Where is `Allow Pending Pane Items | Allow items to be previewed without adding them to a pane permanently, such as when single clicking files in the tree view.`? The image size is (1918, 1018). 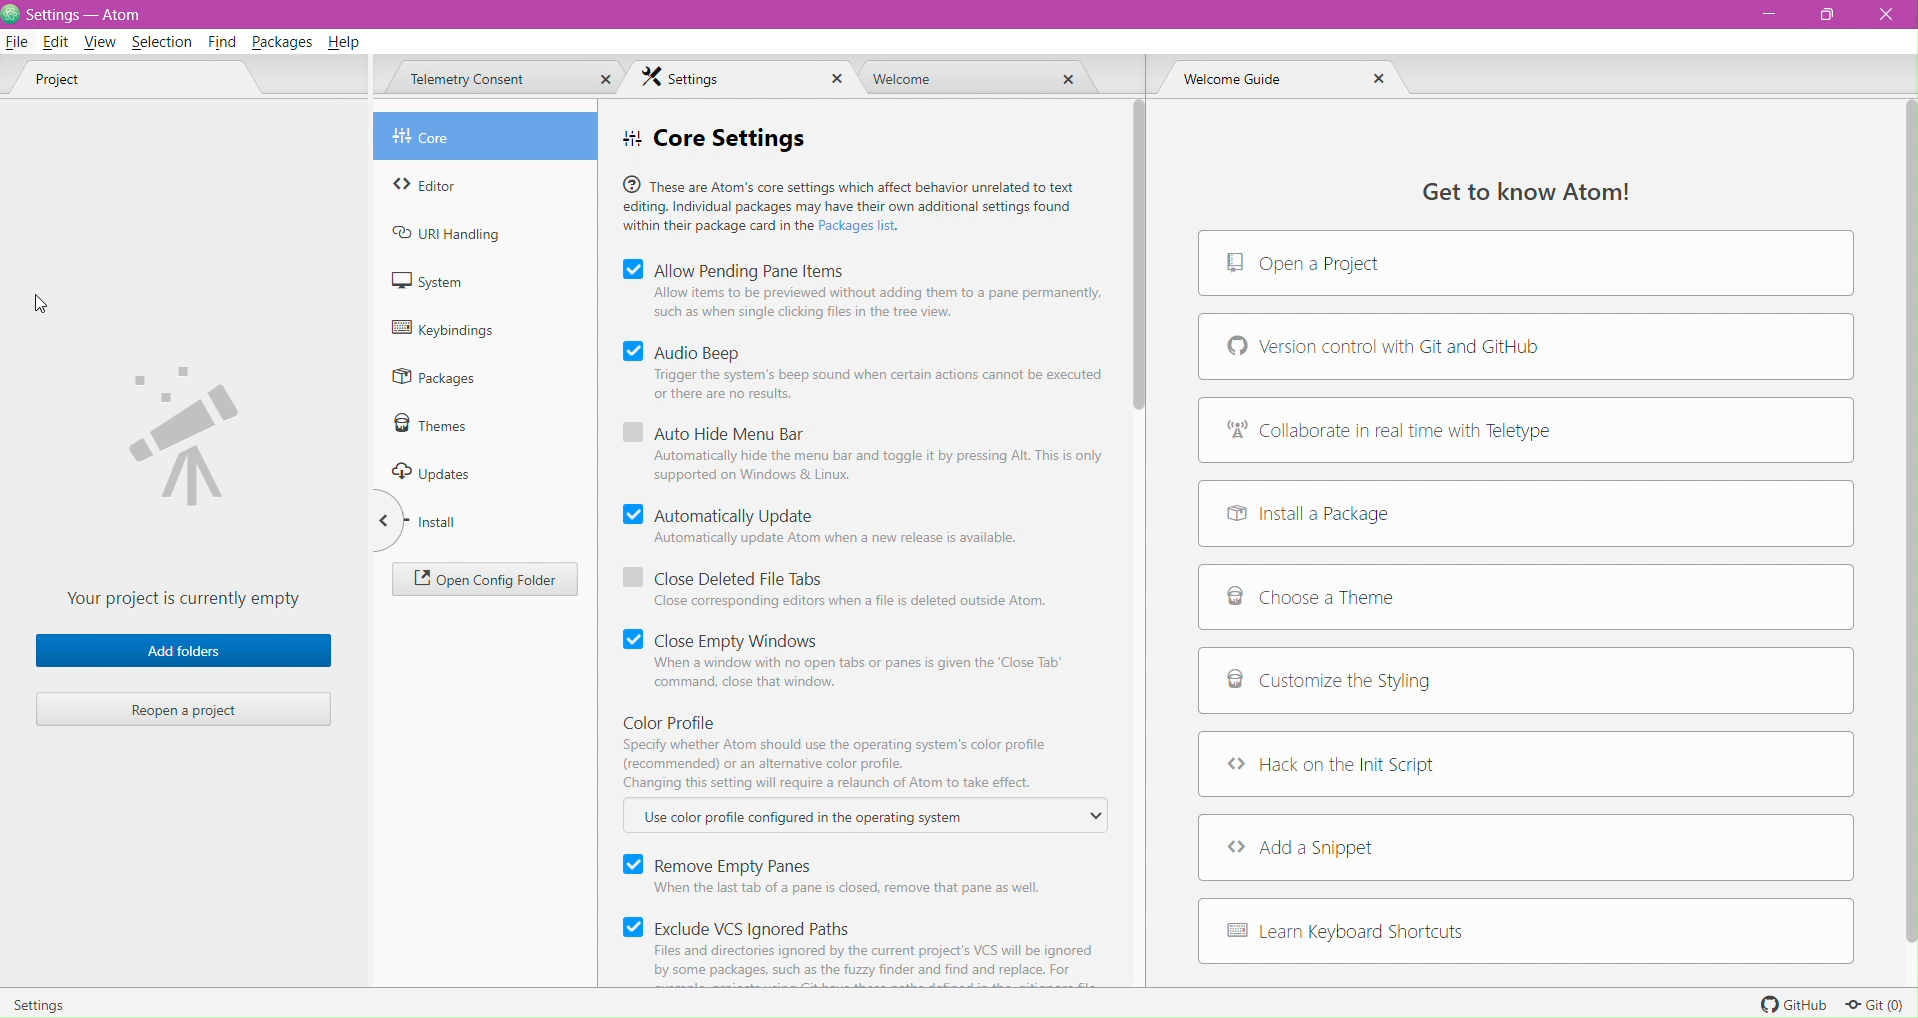 Allow Pending Pane Items | Allow items to be previewed without adding them to a pane permanently, such as when single clicking files in the tree view. is located at coordinates (867, 292).